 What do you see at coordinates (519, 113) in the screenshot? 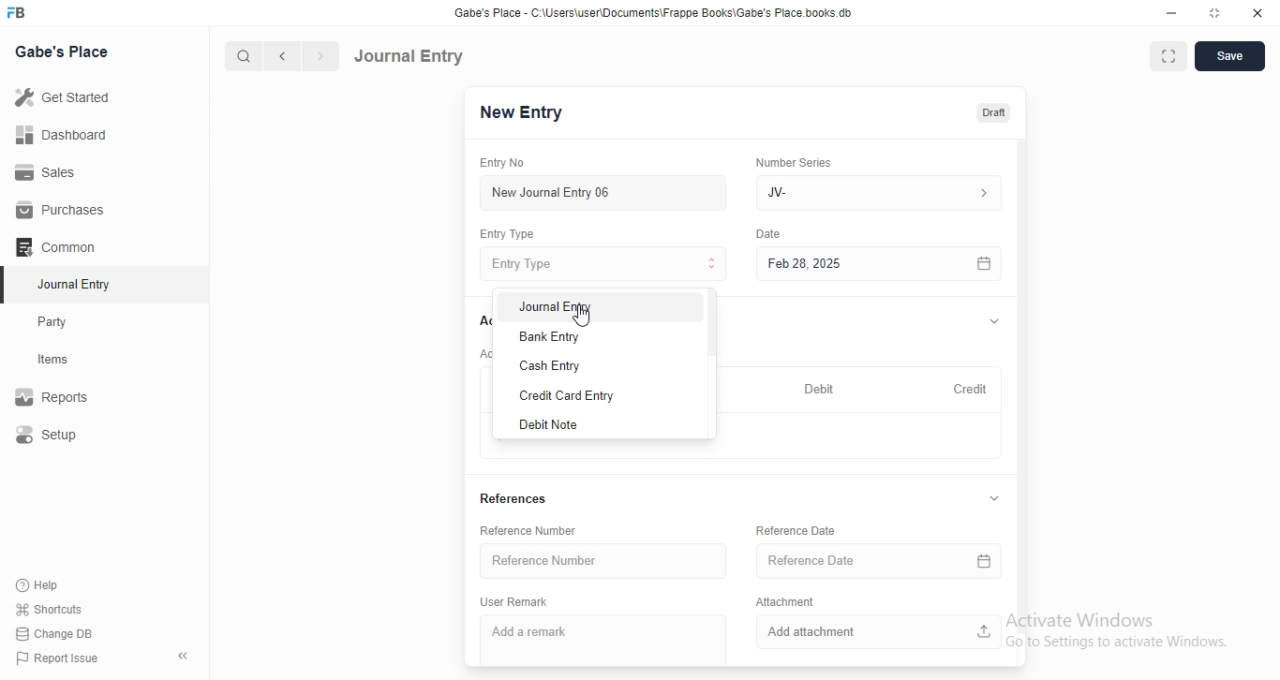
I see `New Entry` at bounding box center [519, 113].